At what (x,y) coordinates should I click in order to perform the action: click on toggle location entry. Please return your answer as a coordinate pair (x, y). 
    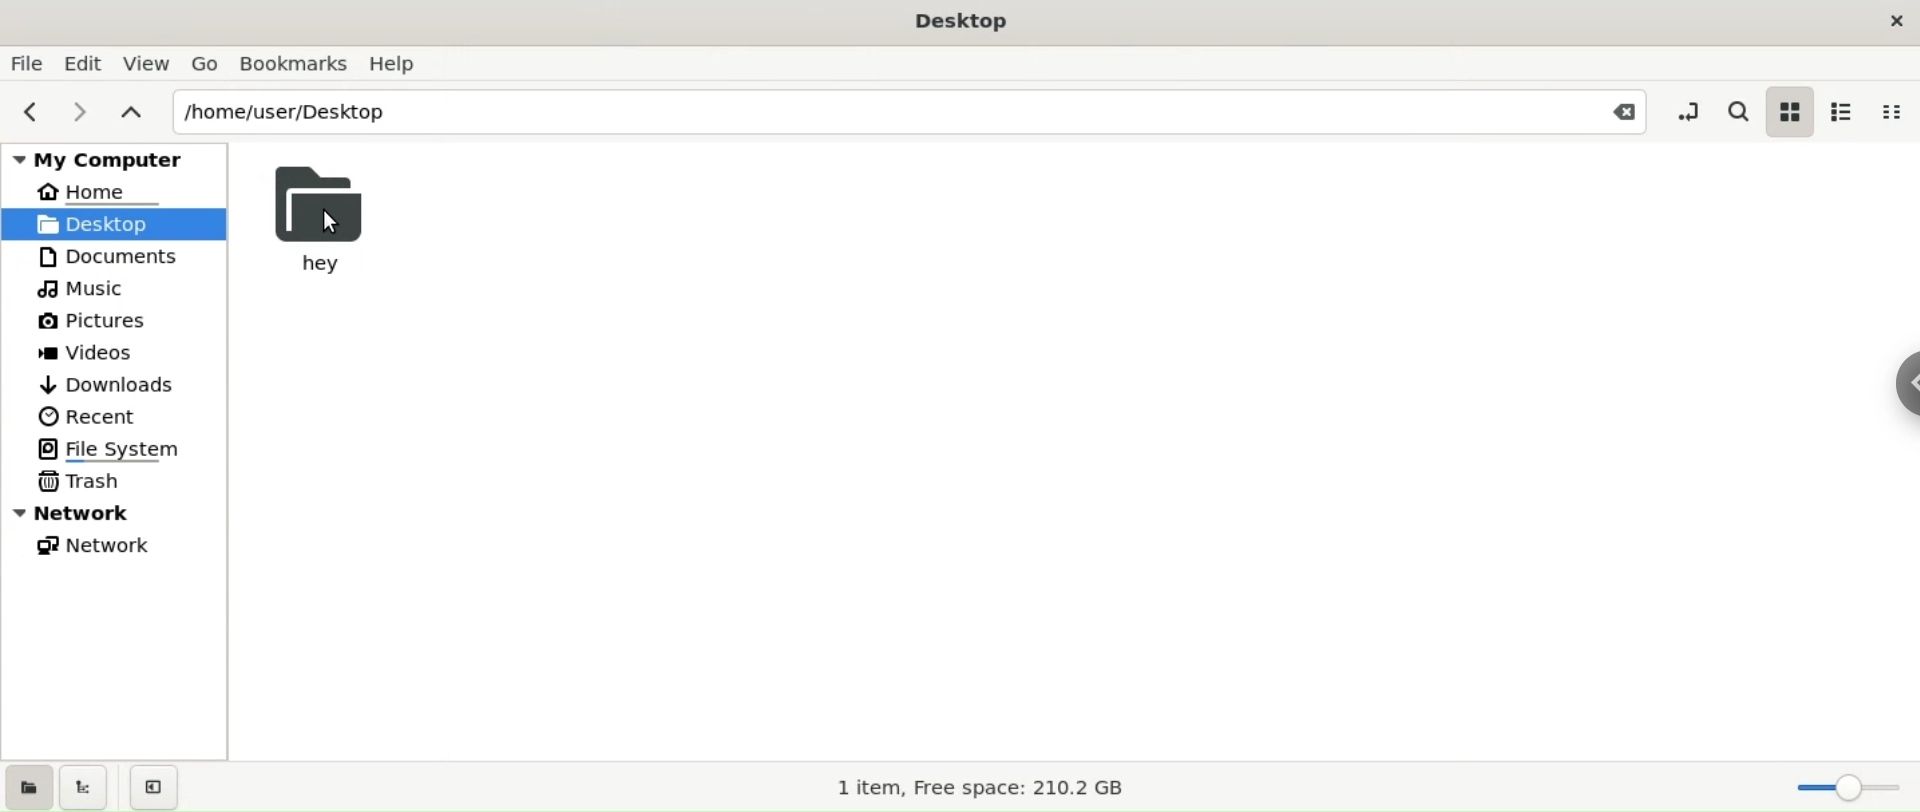
    Looking at the image, I should click on (1692, 110).